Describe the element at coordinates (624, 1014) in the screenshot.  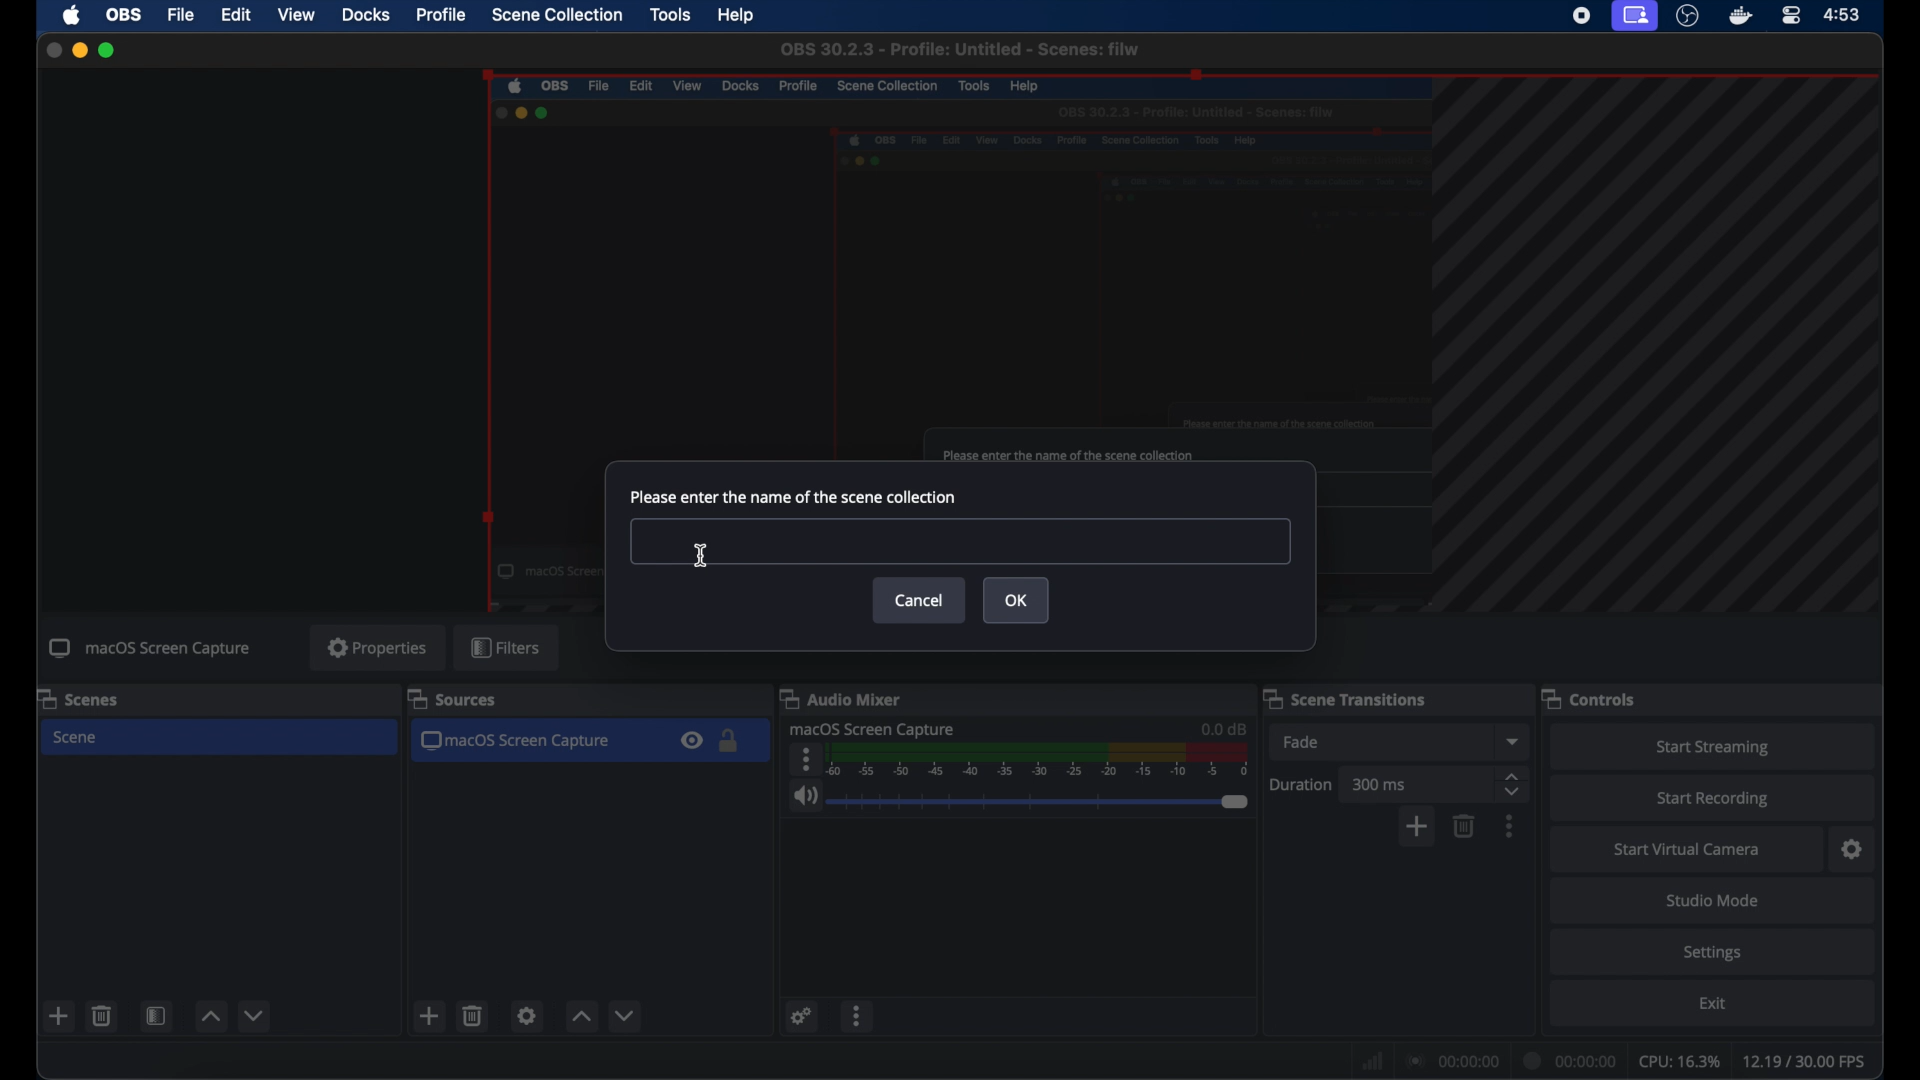
I see `decrement` at that location.